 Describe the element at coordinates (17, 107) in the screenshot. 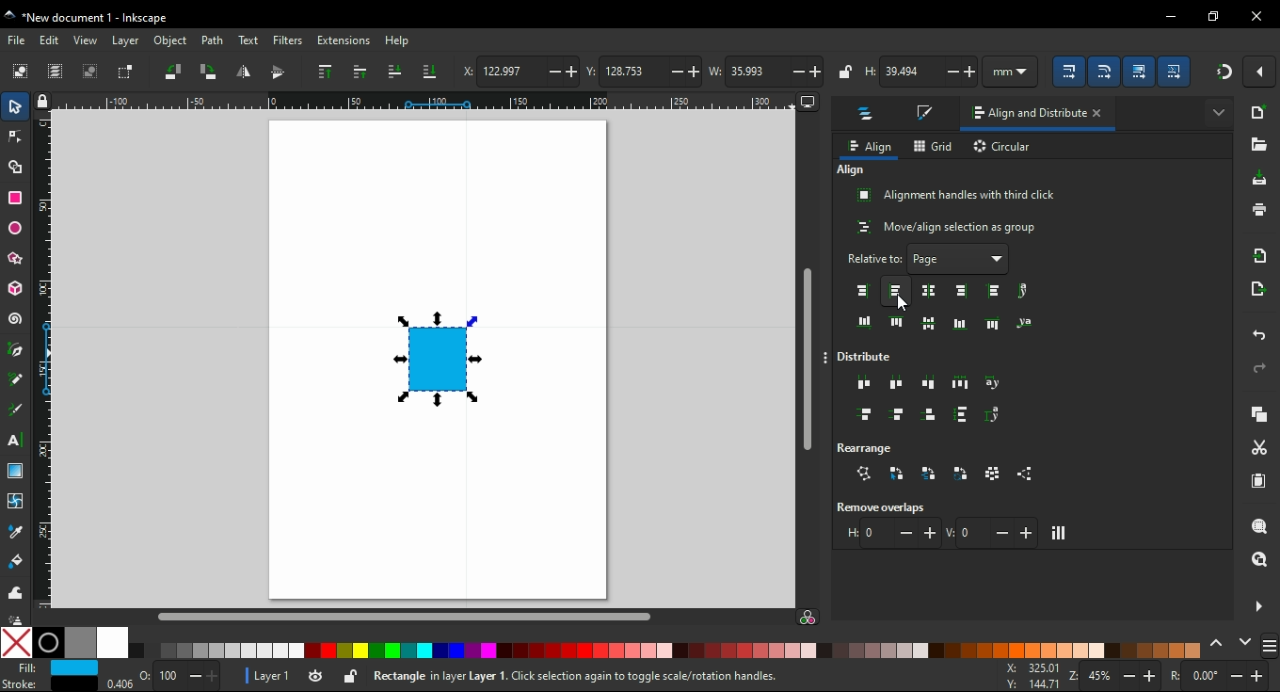

I see `select` at that location.